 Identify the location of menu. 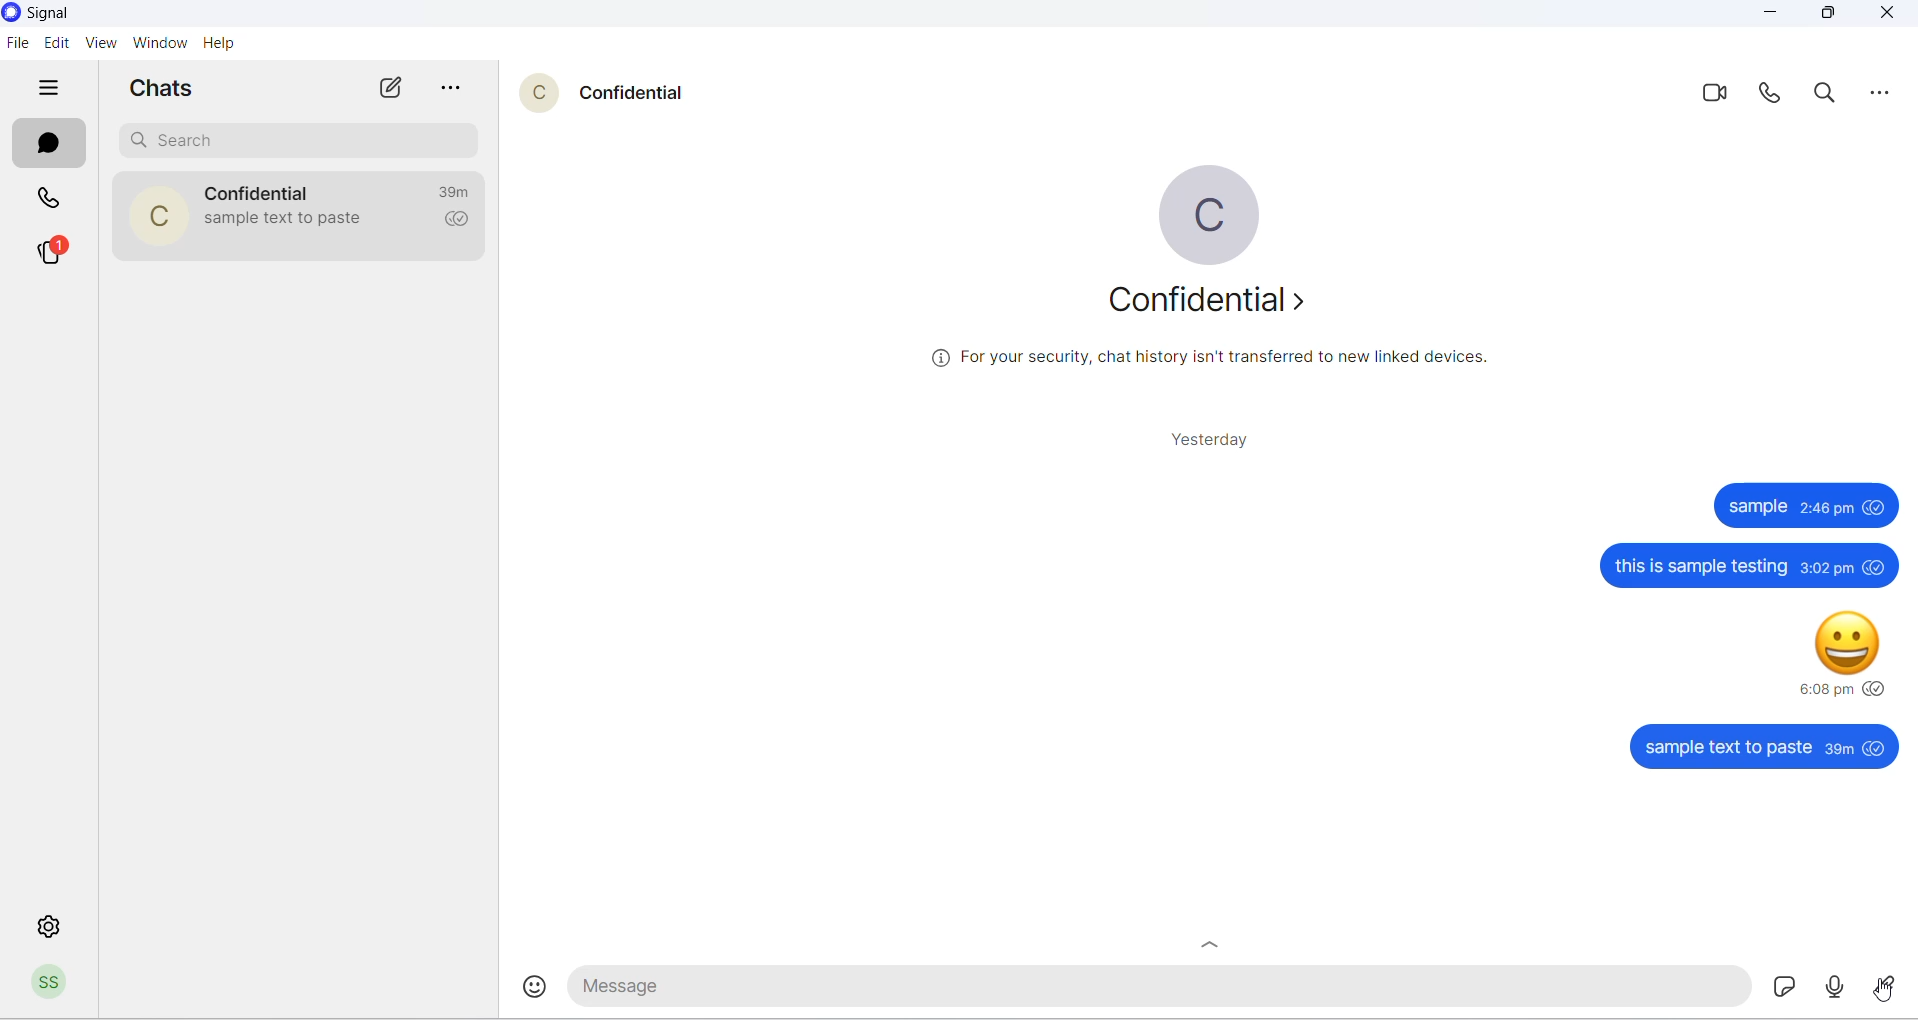
(1883, 95).